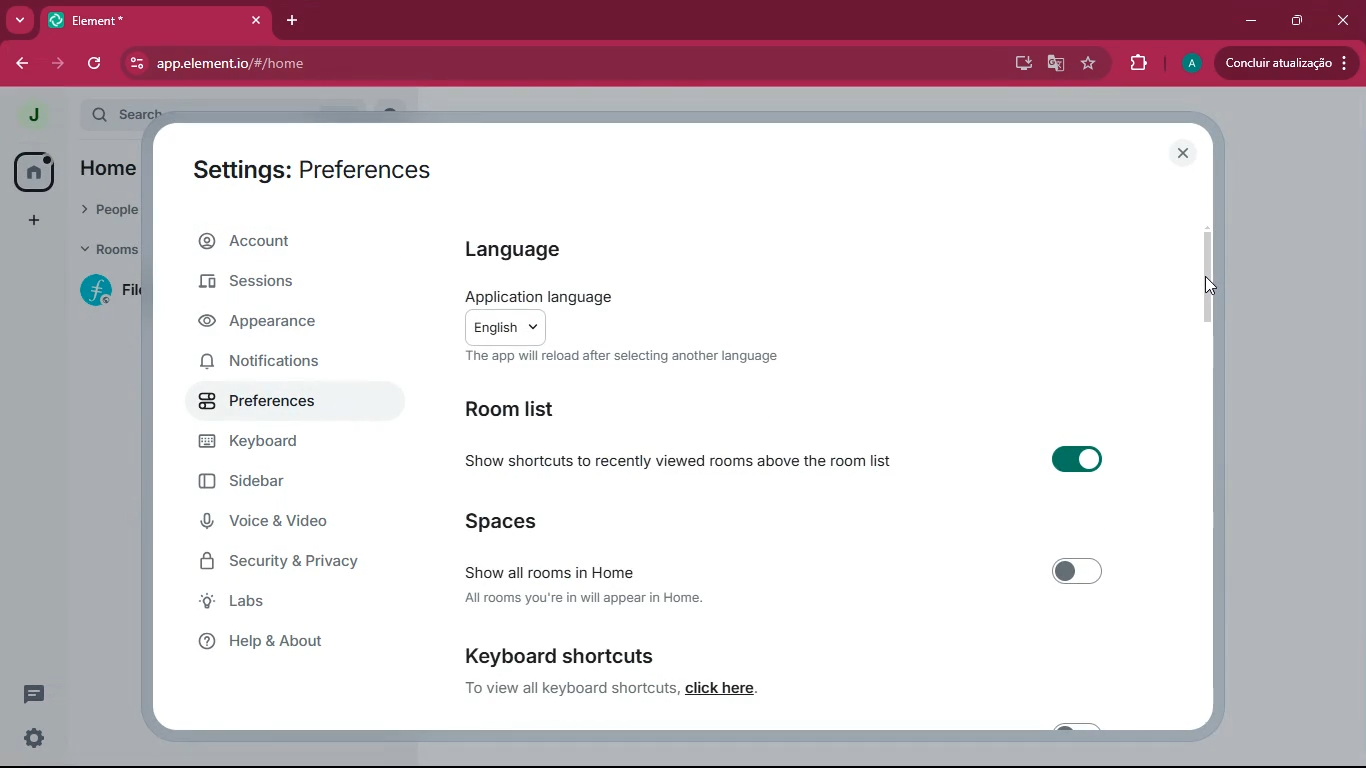 This screenshot has width=1366, height=768. I want to click on add tab, so click(297, 21).